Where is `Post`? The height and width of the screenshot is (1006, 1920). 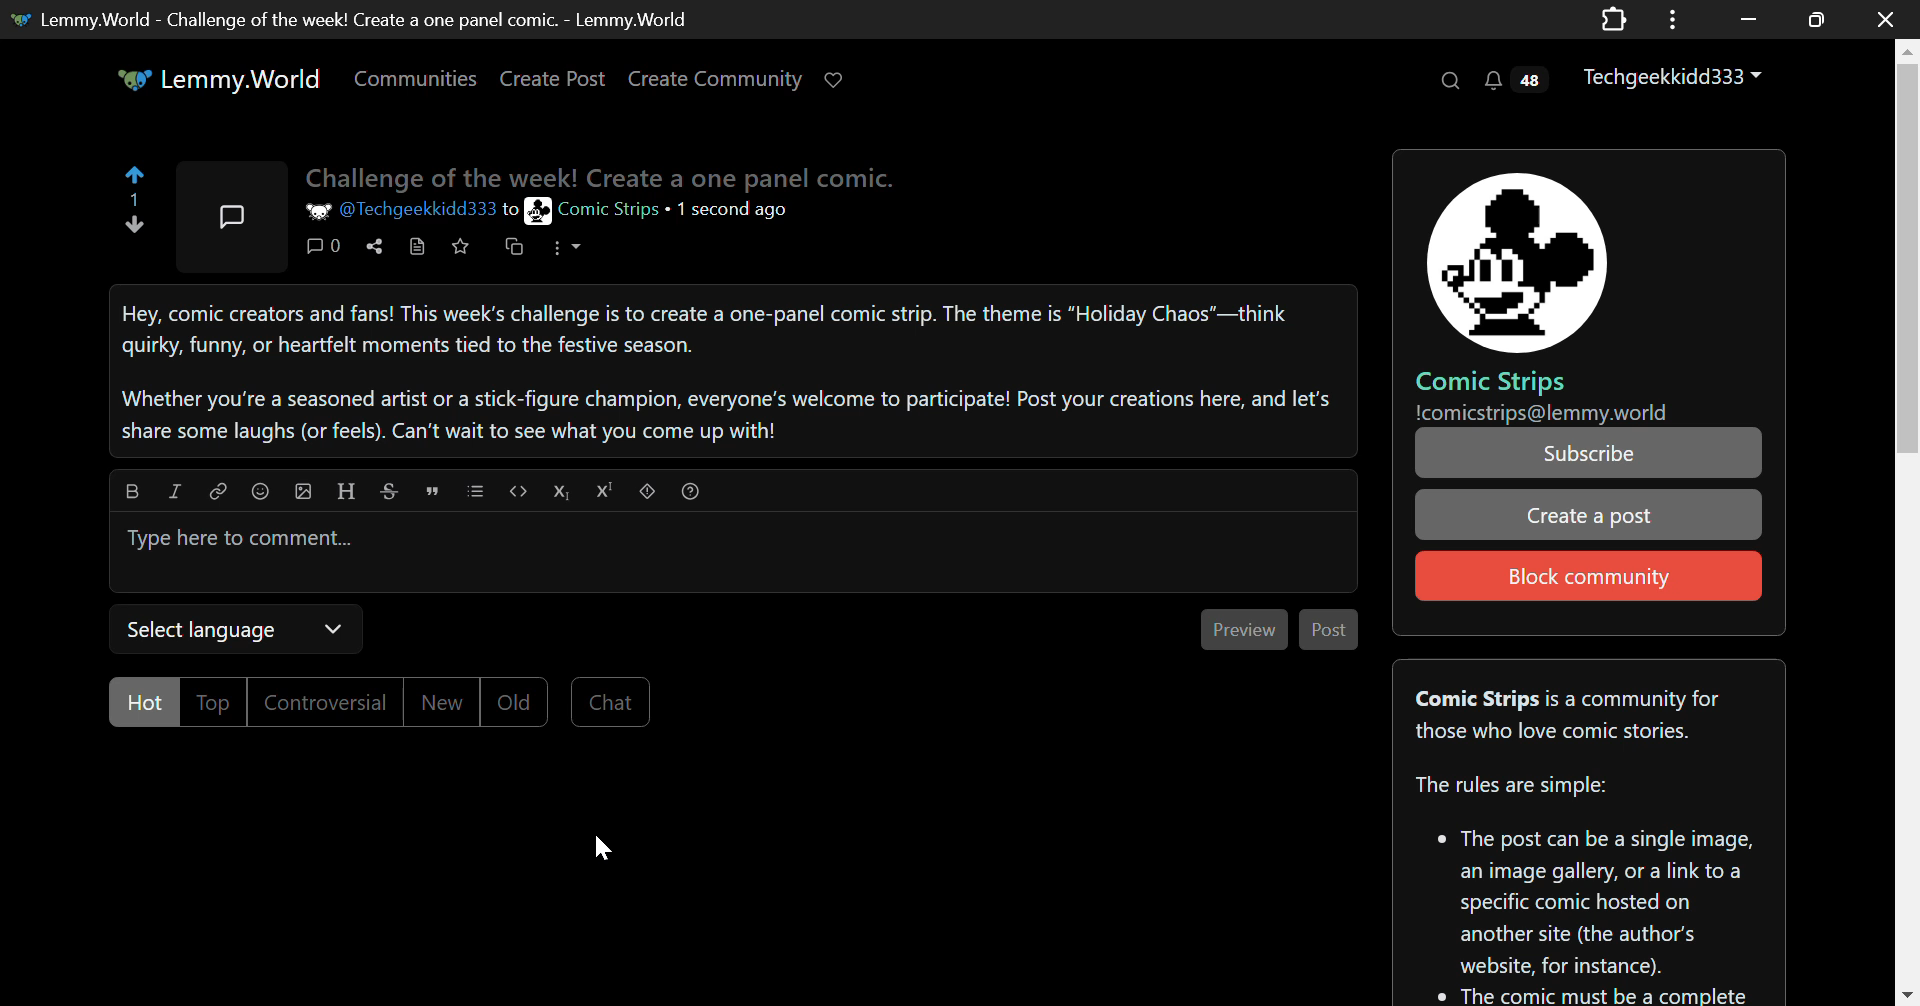
Post is located at coordinates (1332, 630).